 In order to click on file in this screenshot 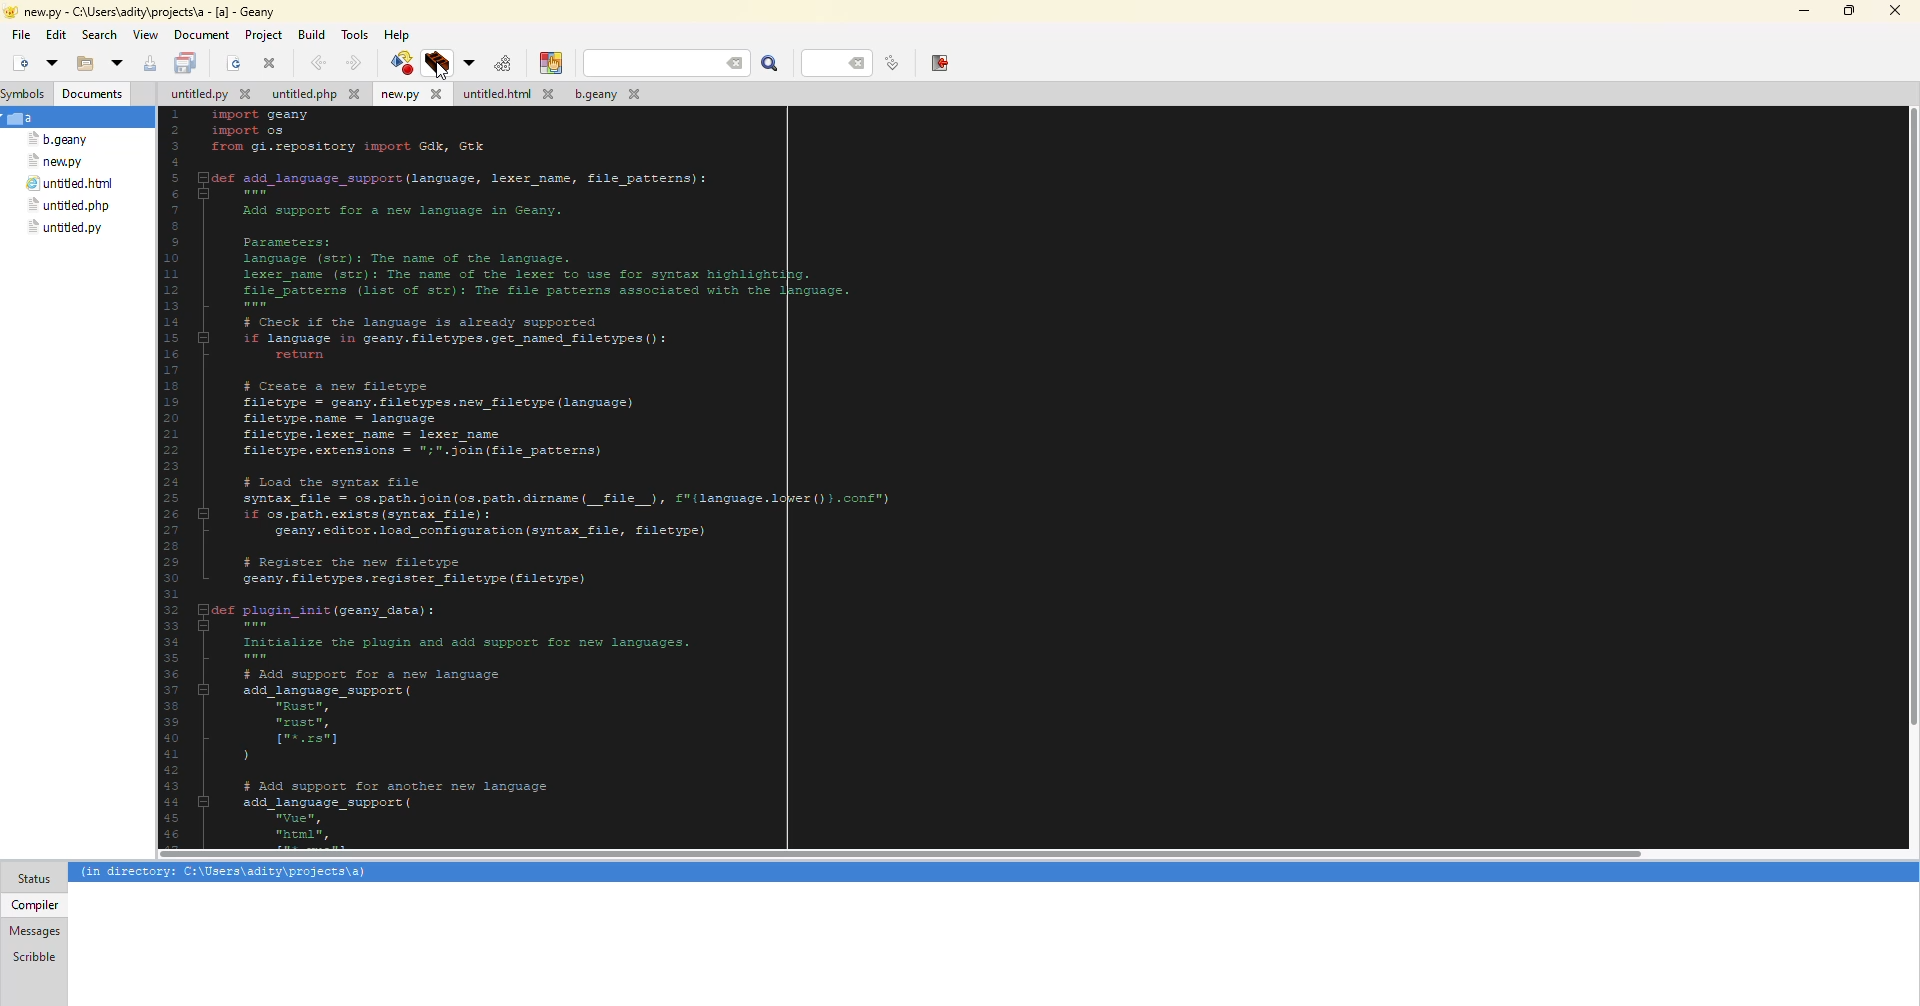, I will do `click(57, 163)`.